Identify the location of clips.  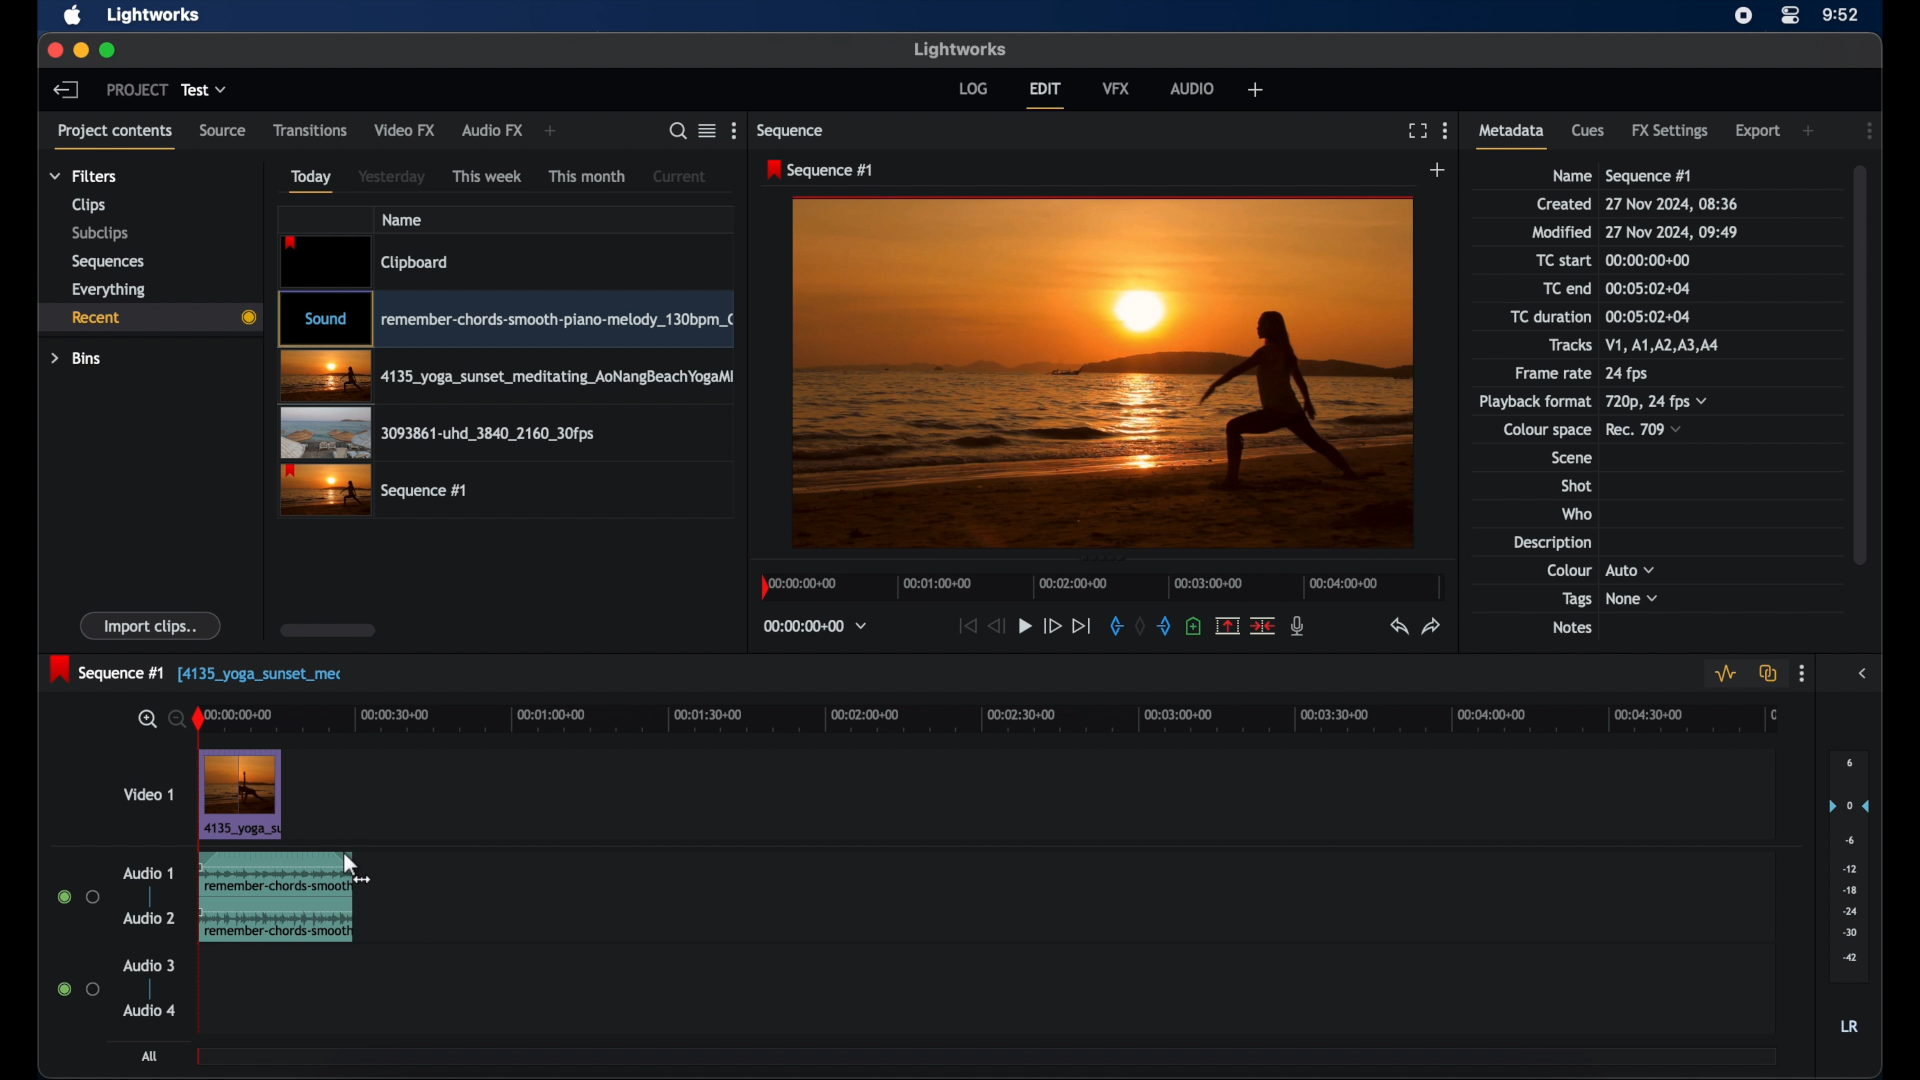
(90, 205).